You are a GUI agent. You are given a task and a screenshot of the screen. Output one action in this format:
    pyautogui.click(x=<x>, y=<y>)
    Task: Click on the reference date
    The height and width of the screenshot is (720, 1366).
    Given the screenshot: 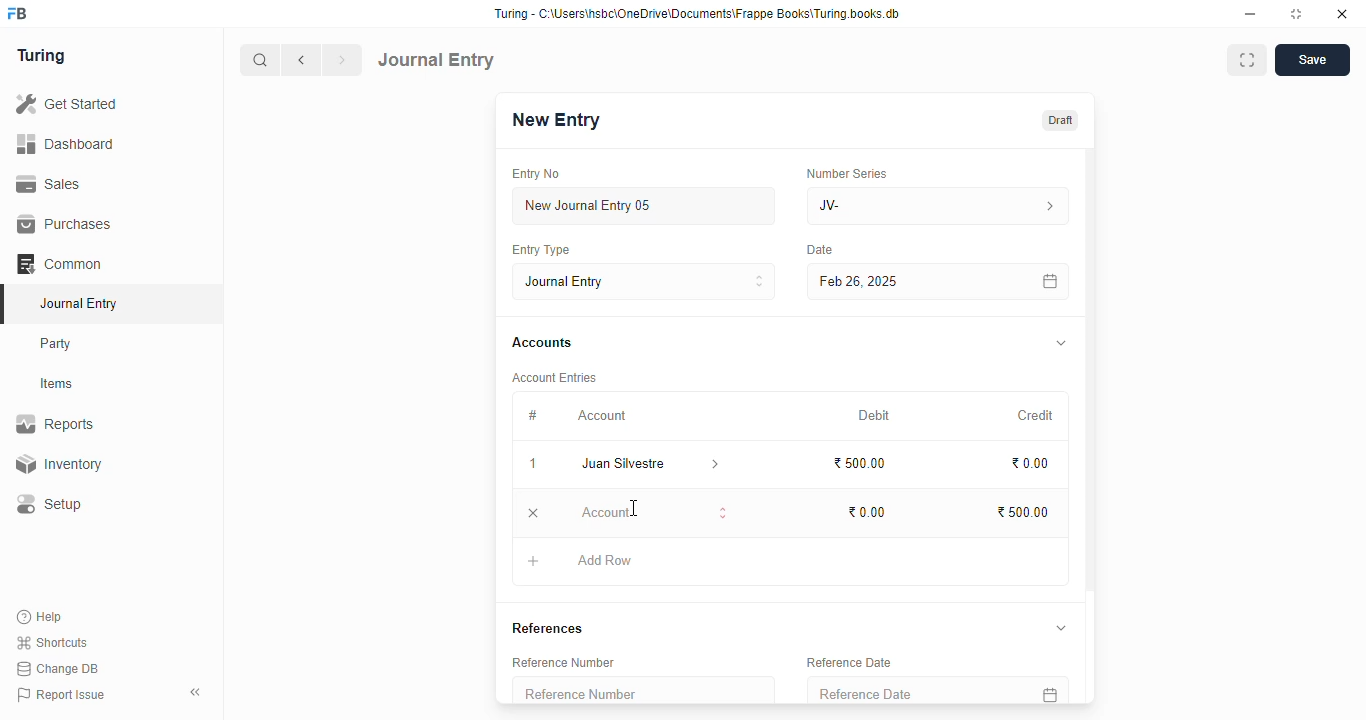 What is the action you would take?
    pyautogui.click(x=909, y=691)
    